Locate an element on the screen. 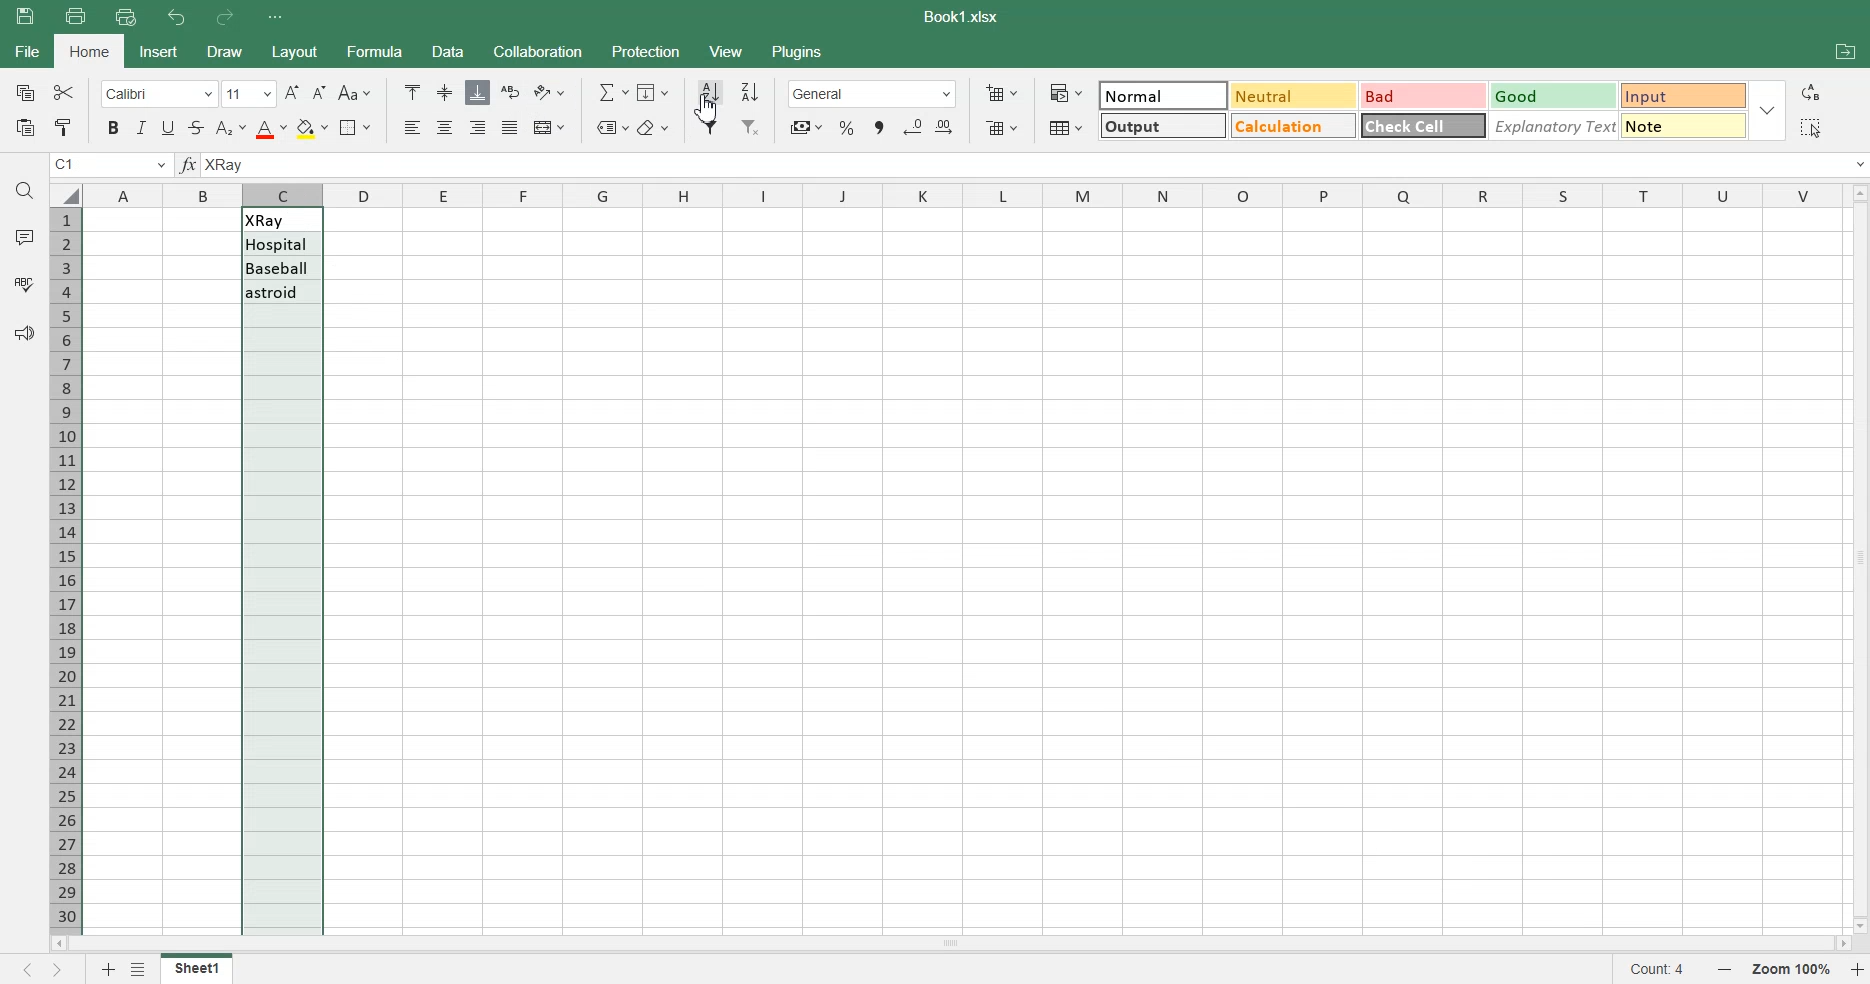 Image resolution: width=1870 pixels, height=984 pixels. Increase Font Size is located at coordinates (292, 92).